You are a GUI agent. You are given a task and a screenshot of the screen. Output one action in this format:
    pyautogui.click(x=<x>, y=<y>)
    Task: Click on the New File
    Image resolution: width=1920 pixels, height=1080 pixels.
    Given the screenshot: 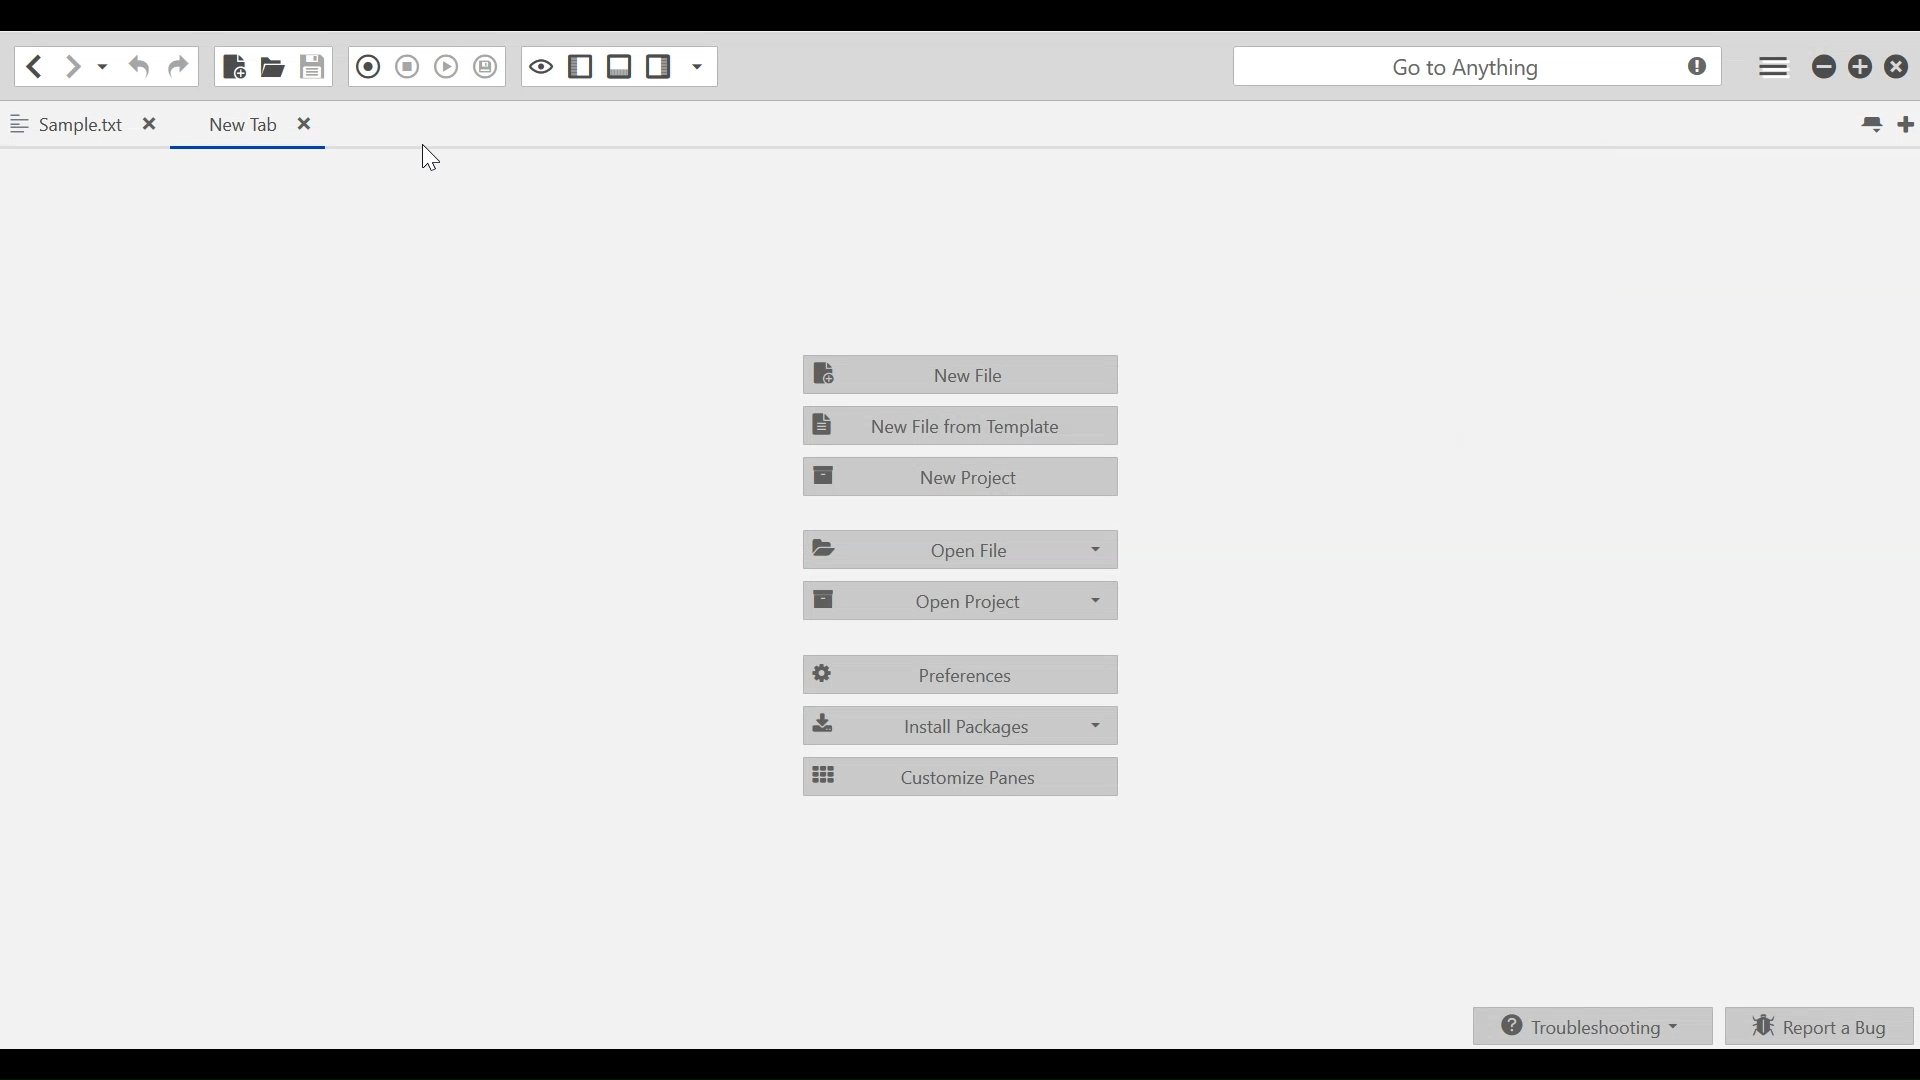 What is the action you would take?
    pyautogui.click(x=236, y=66)
    